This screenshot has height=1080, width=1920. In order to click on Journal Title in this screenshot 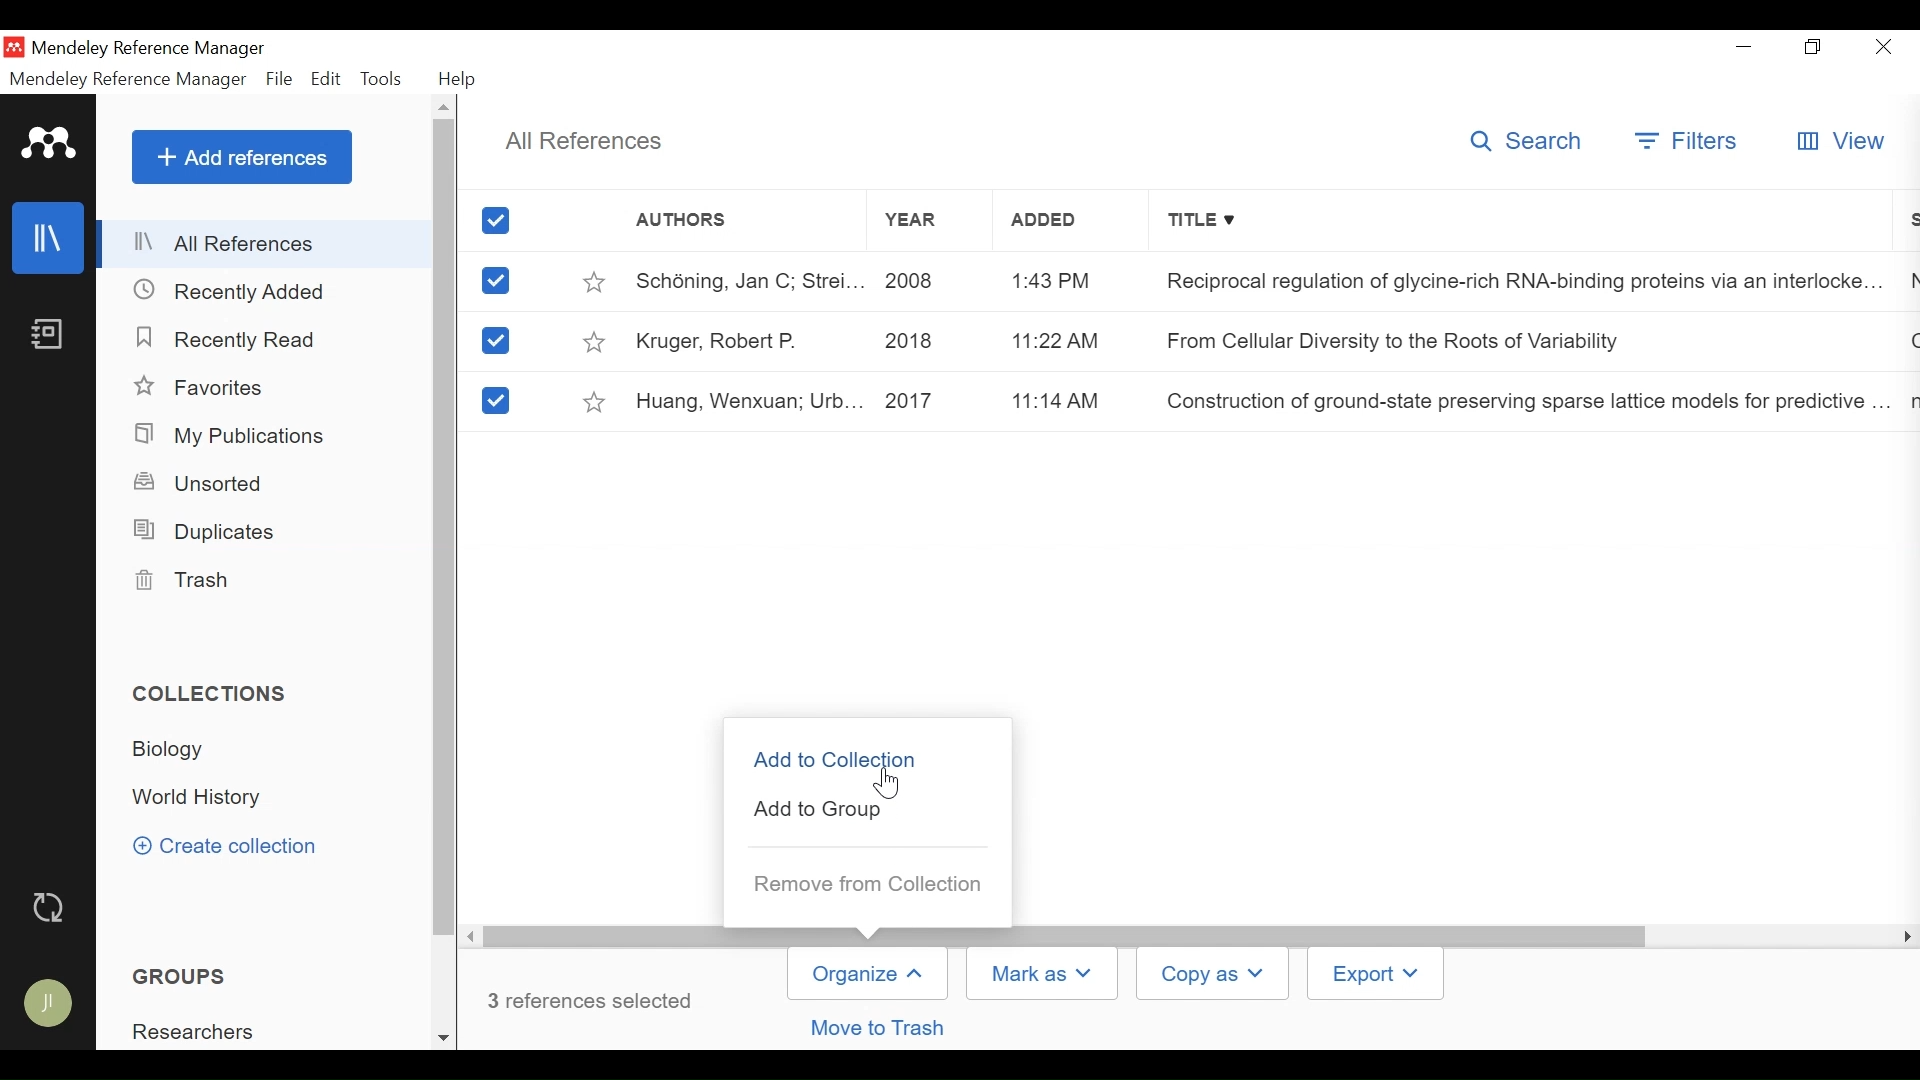, I will do `click(1517, 401)`.